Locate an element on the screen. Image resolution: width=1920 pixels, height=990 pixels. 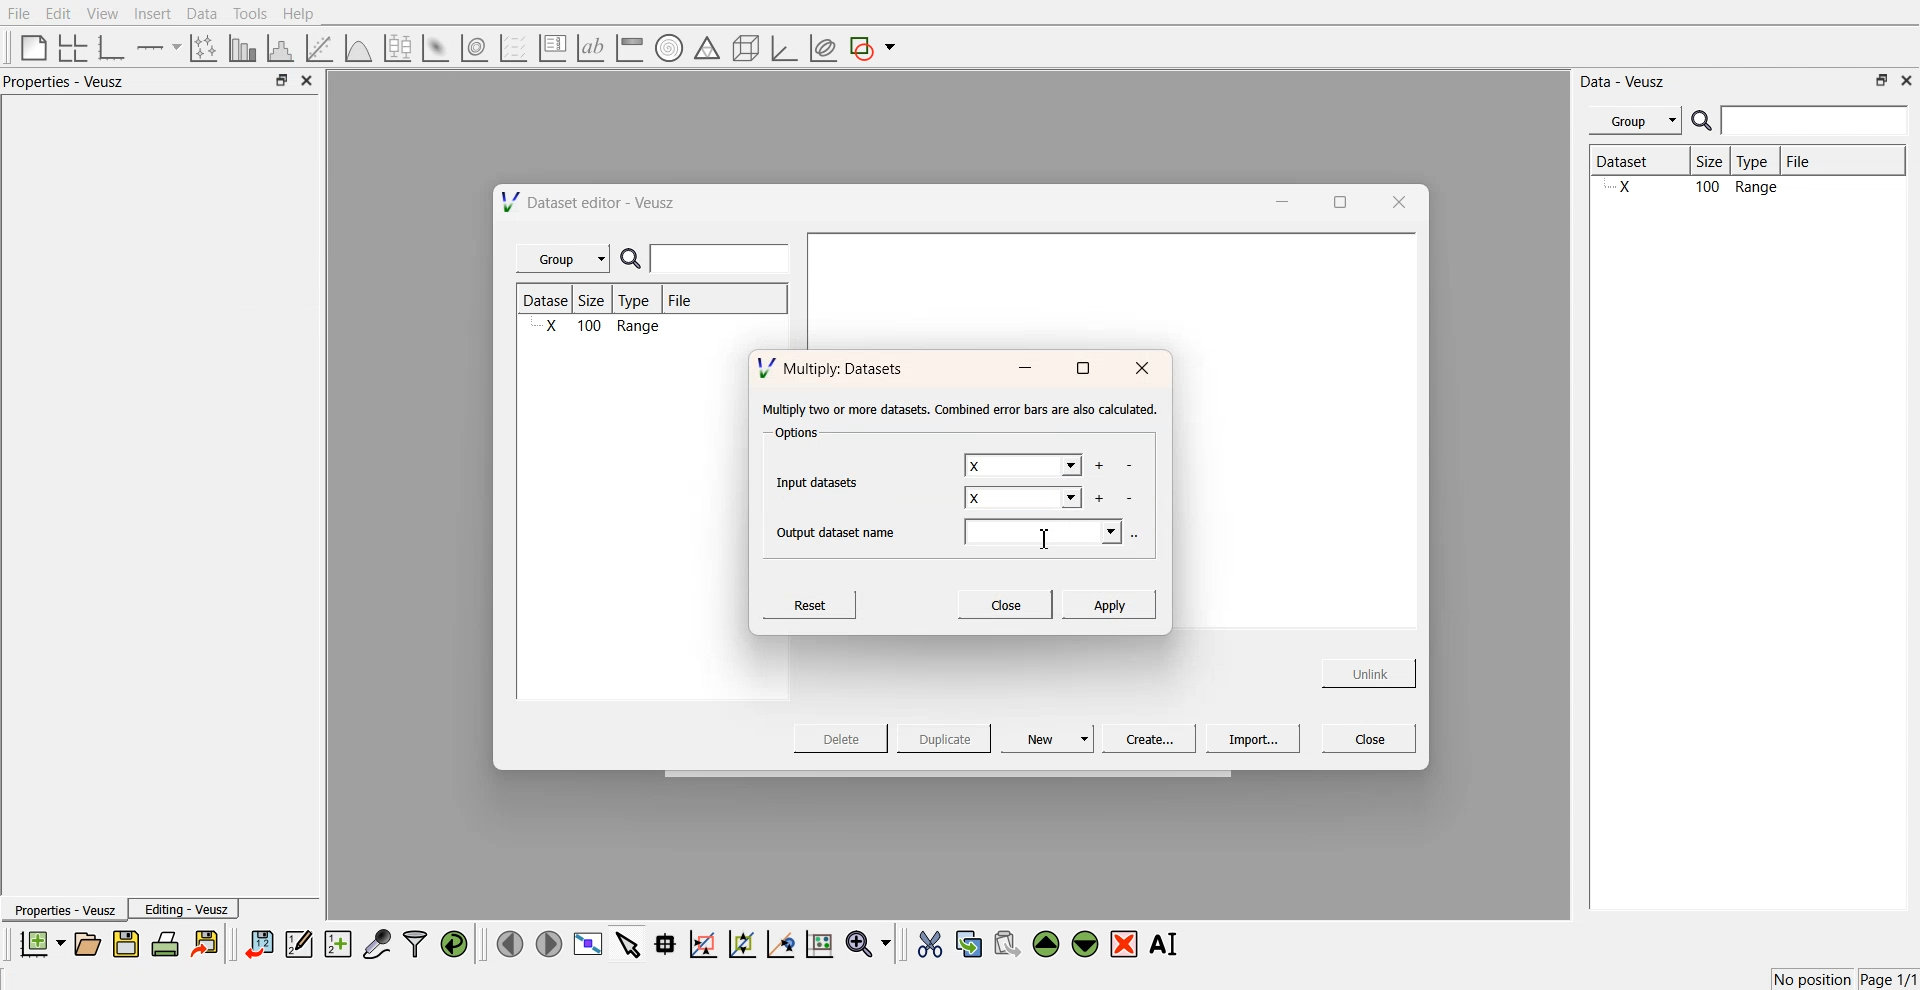
histogram is located at coordinates (284, 47).